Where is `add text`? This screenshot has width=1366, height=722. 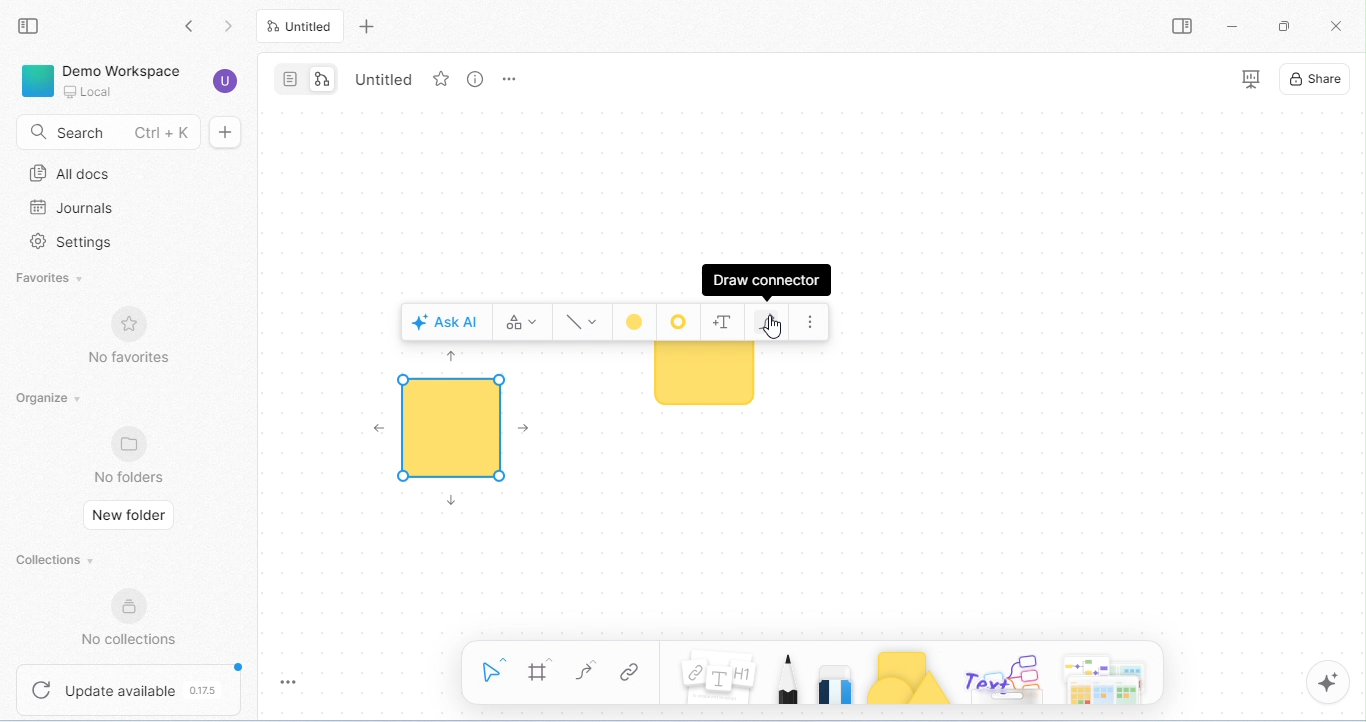
add text is located at coordinates (725, 323).